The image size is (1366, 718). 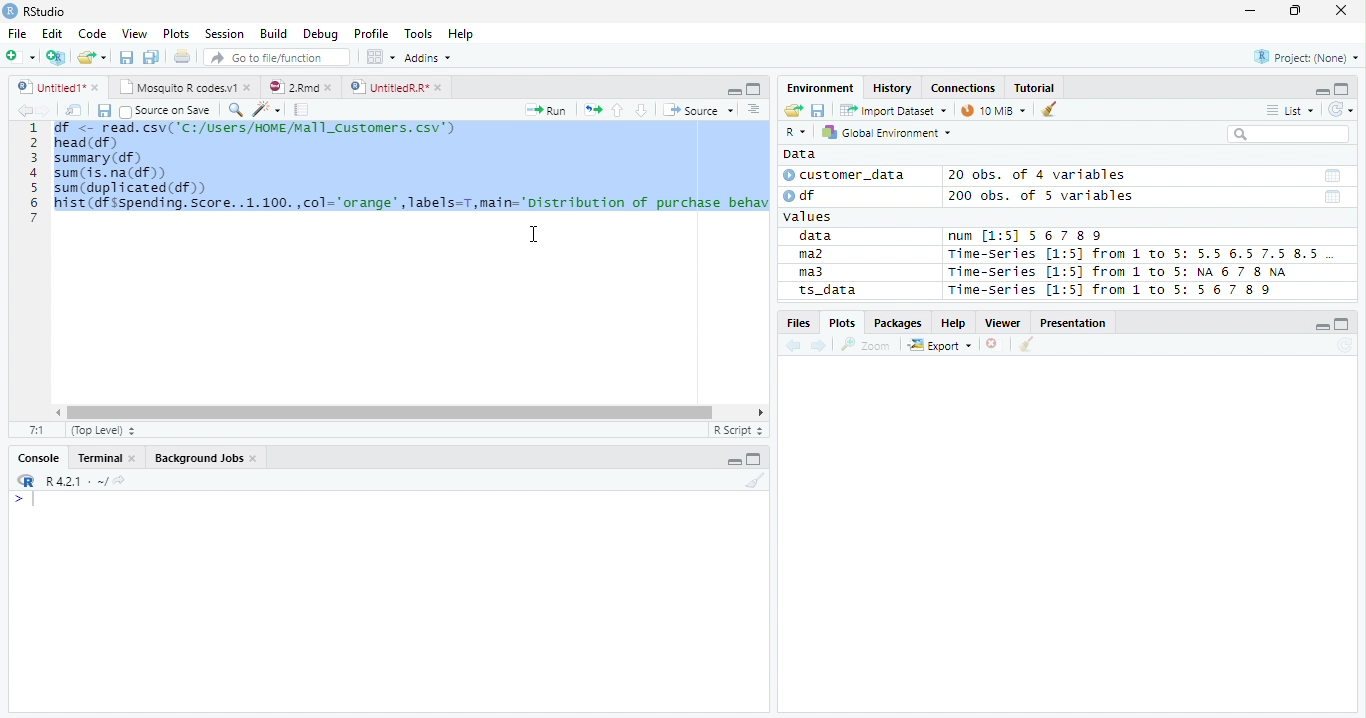 What do you see at coordinates (101, 431) in the screenshot?
I see `Top Level` at bounding box center [101, 431].